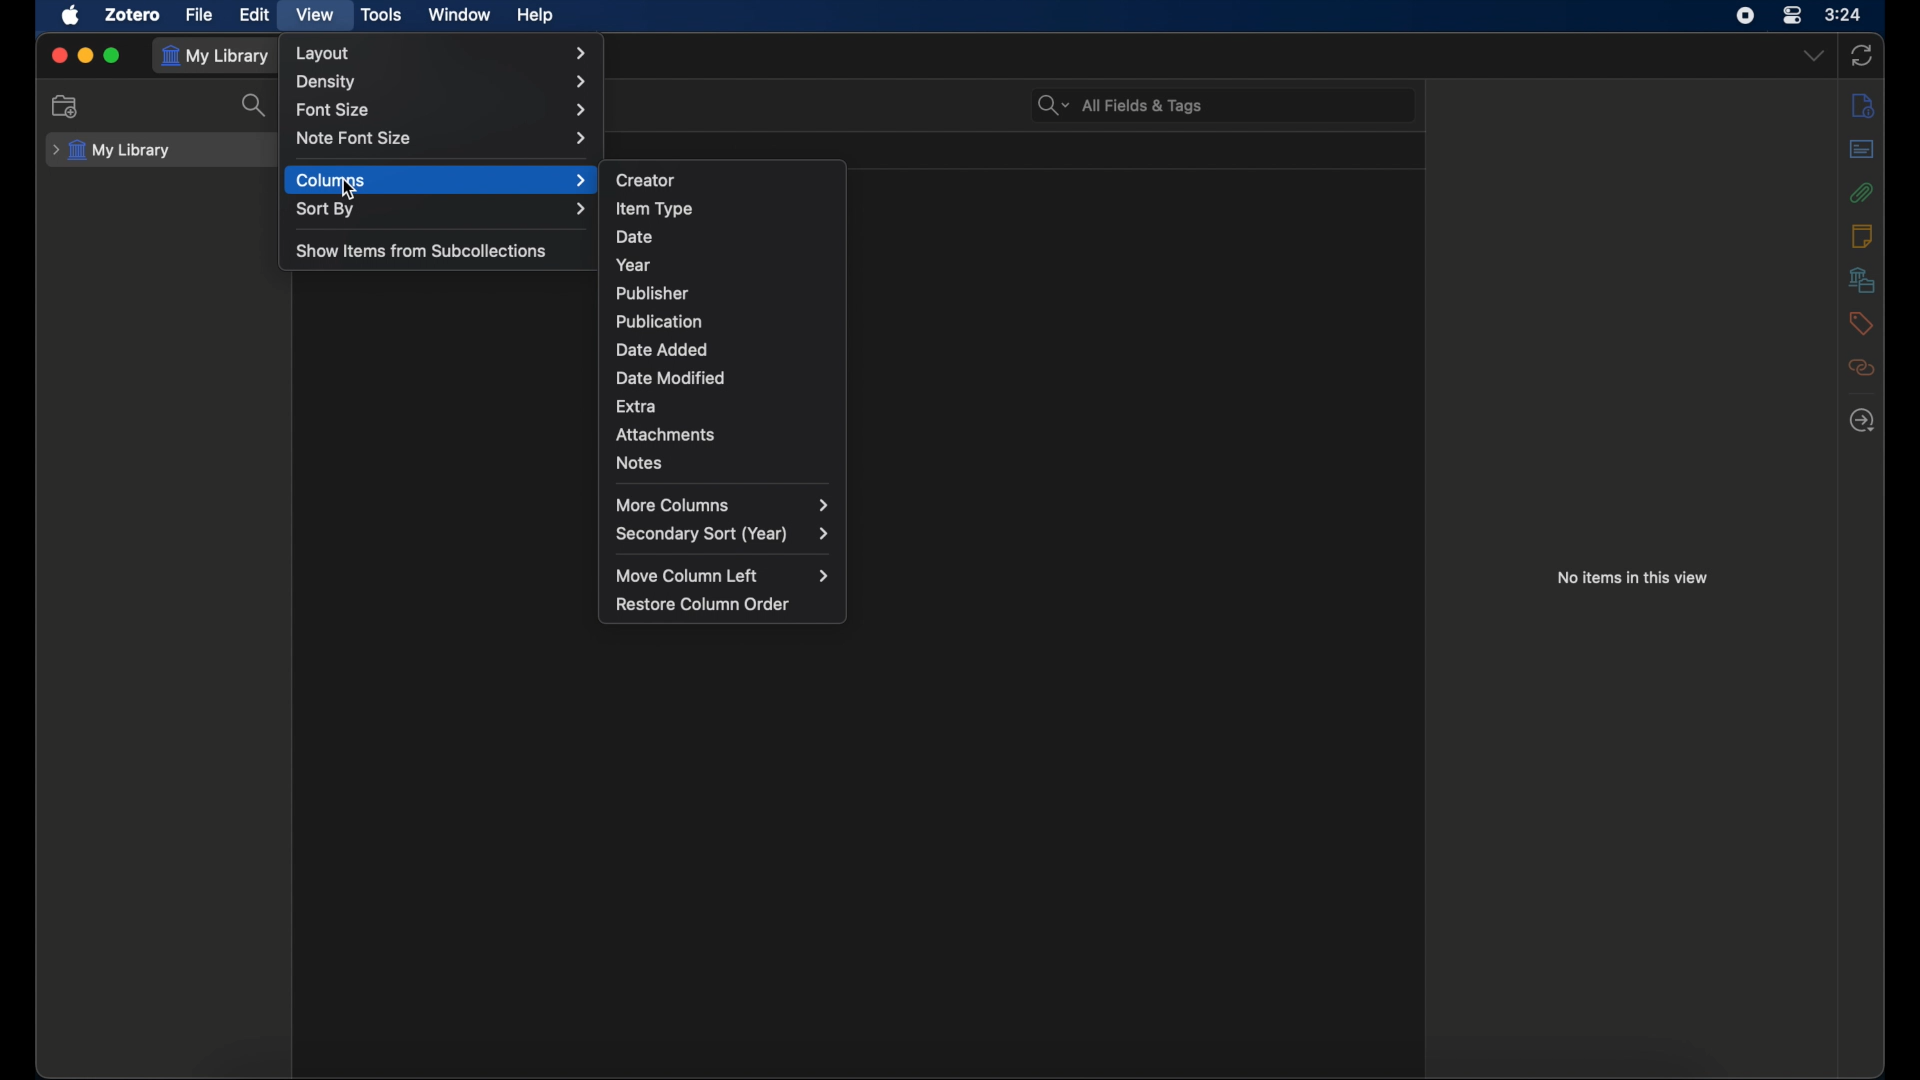 Image resolution: width=1920 pixels, height=1080 pixels. I want to click on sync, so click(1864, 56).